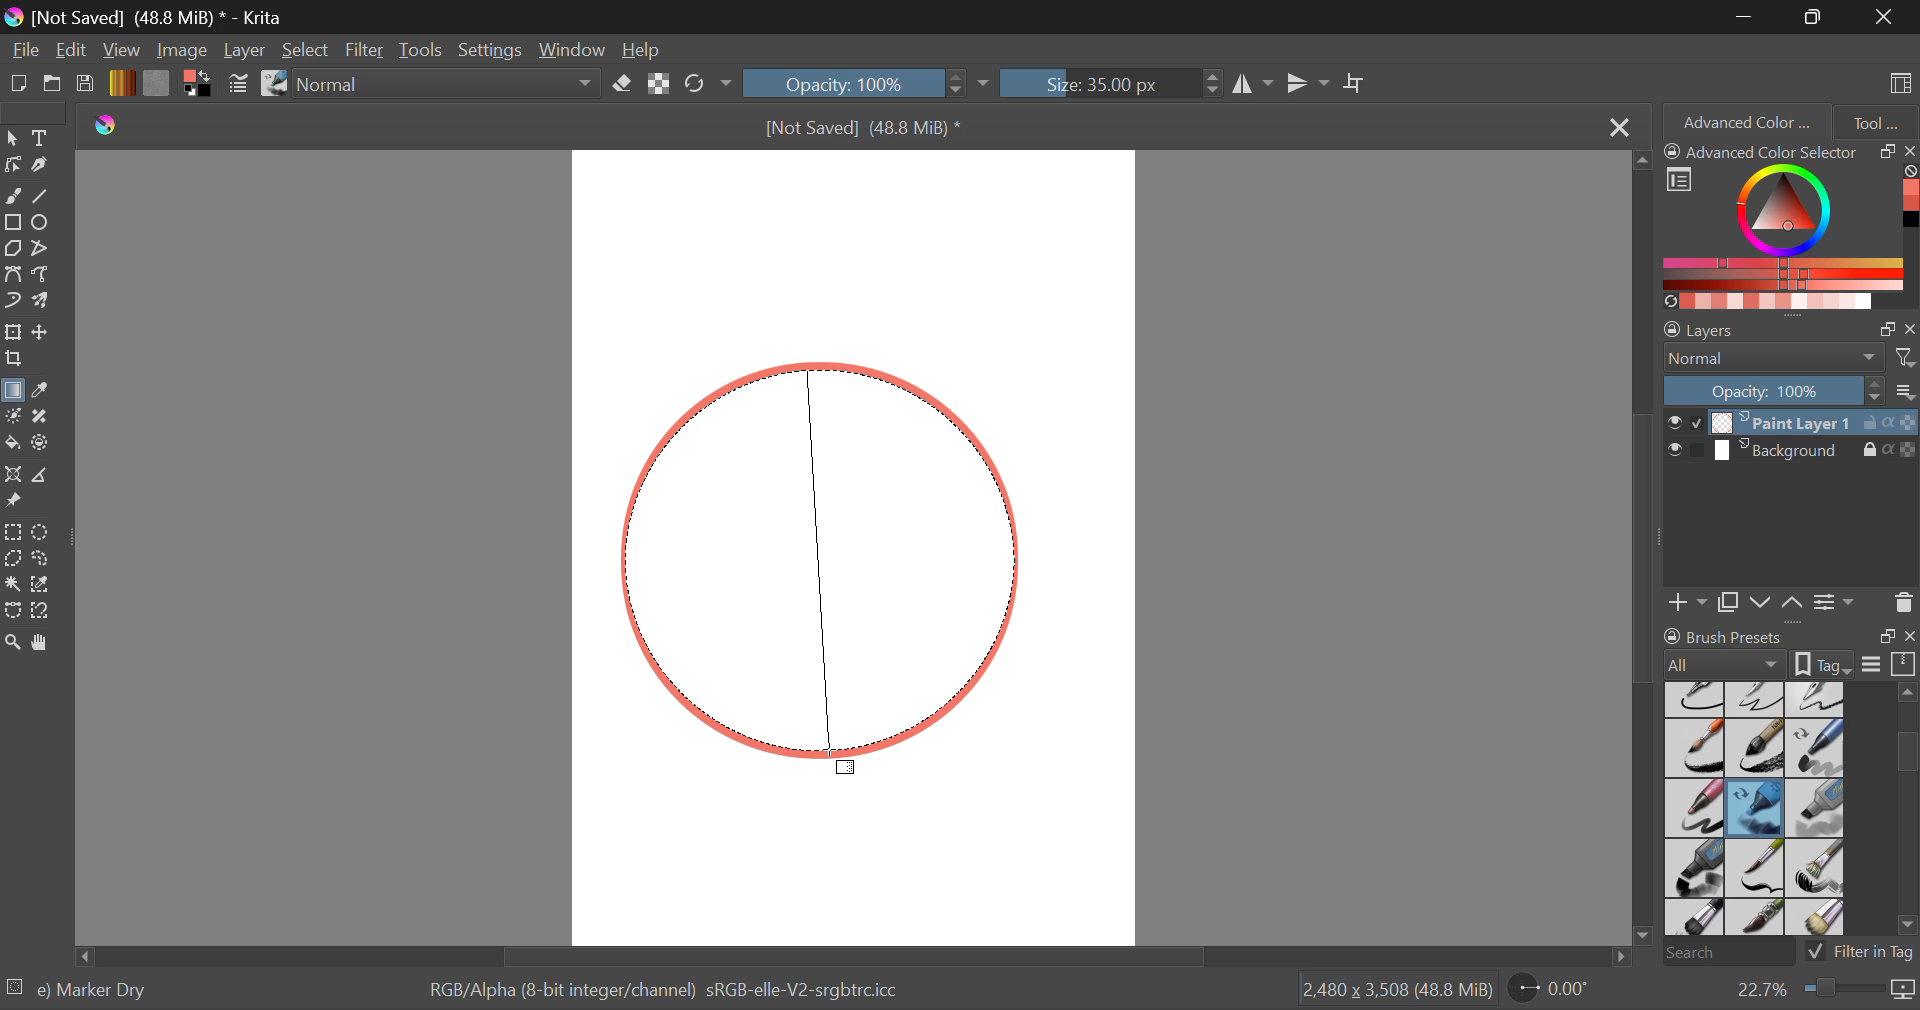 The width and height of the screenshot is (1920, 1010). Describe the element at coordinates (1790, 390) in the screenshot. I see `Layer Opacity` at that location.